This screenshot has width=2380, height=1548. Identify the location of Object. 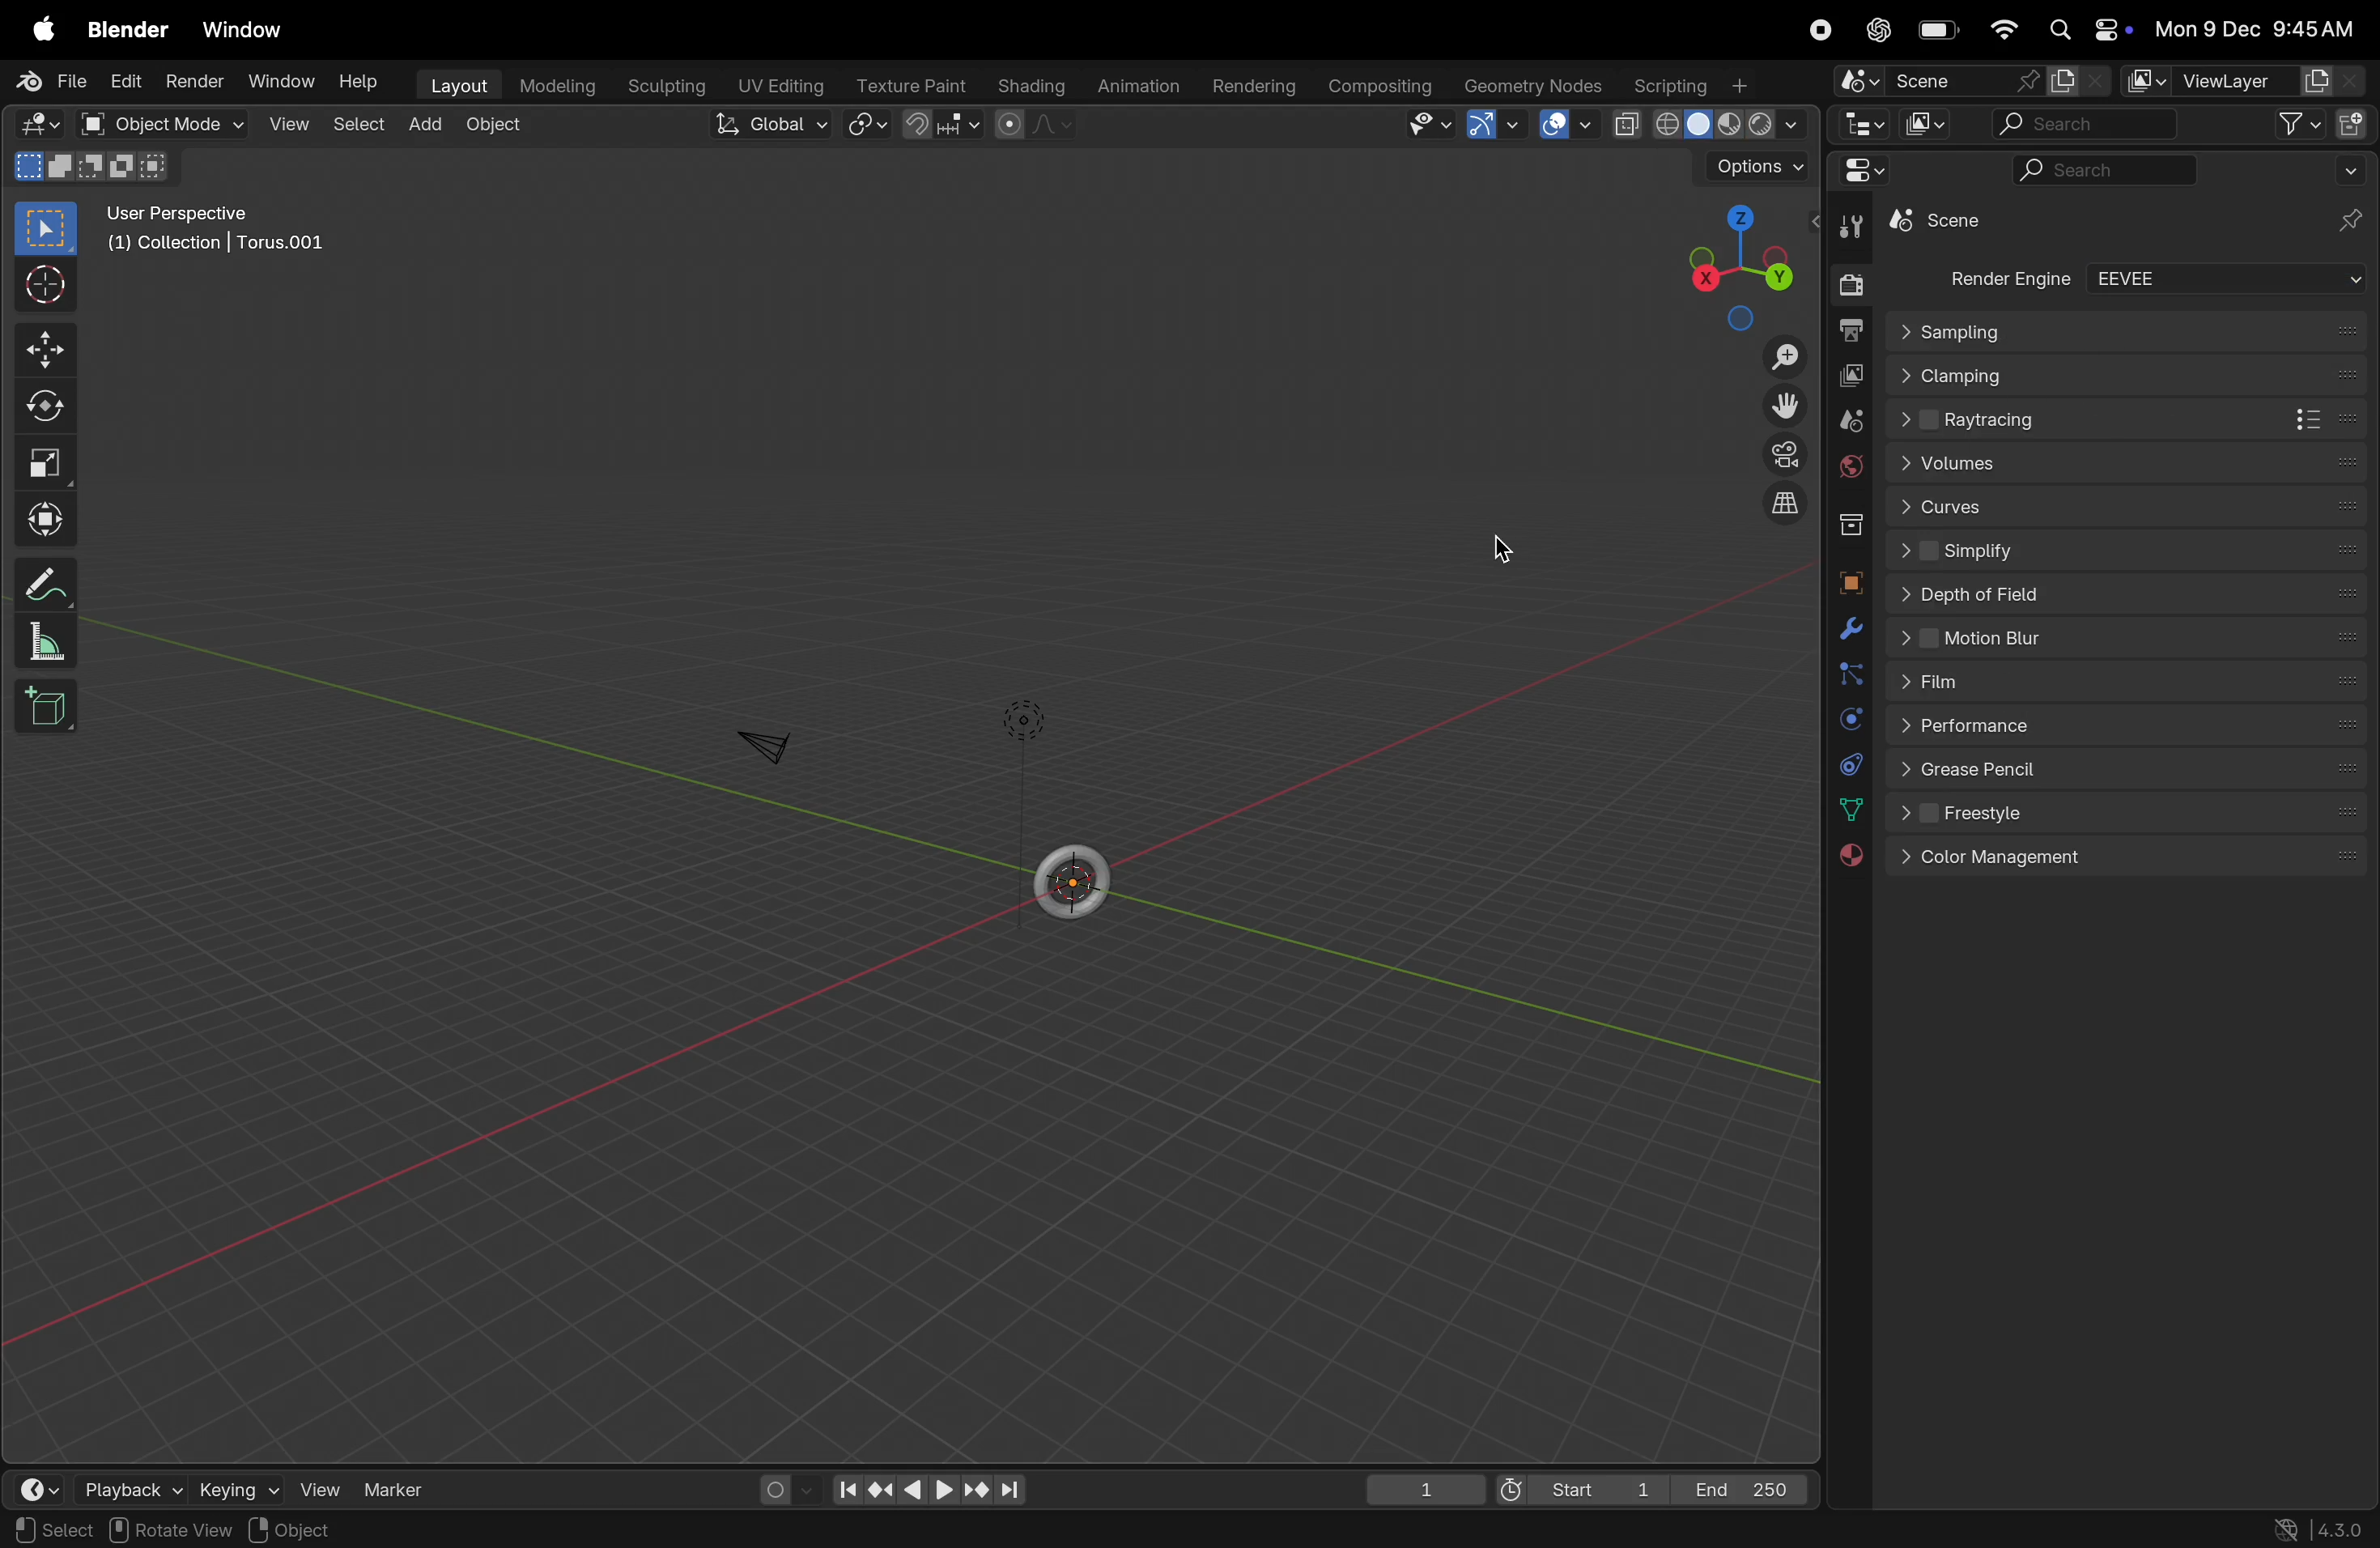
(289, 1529).